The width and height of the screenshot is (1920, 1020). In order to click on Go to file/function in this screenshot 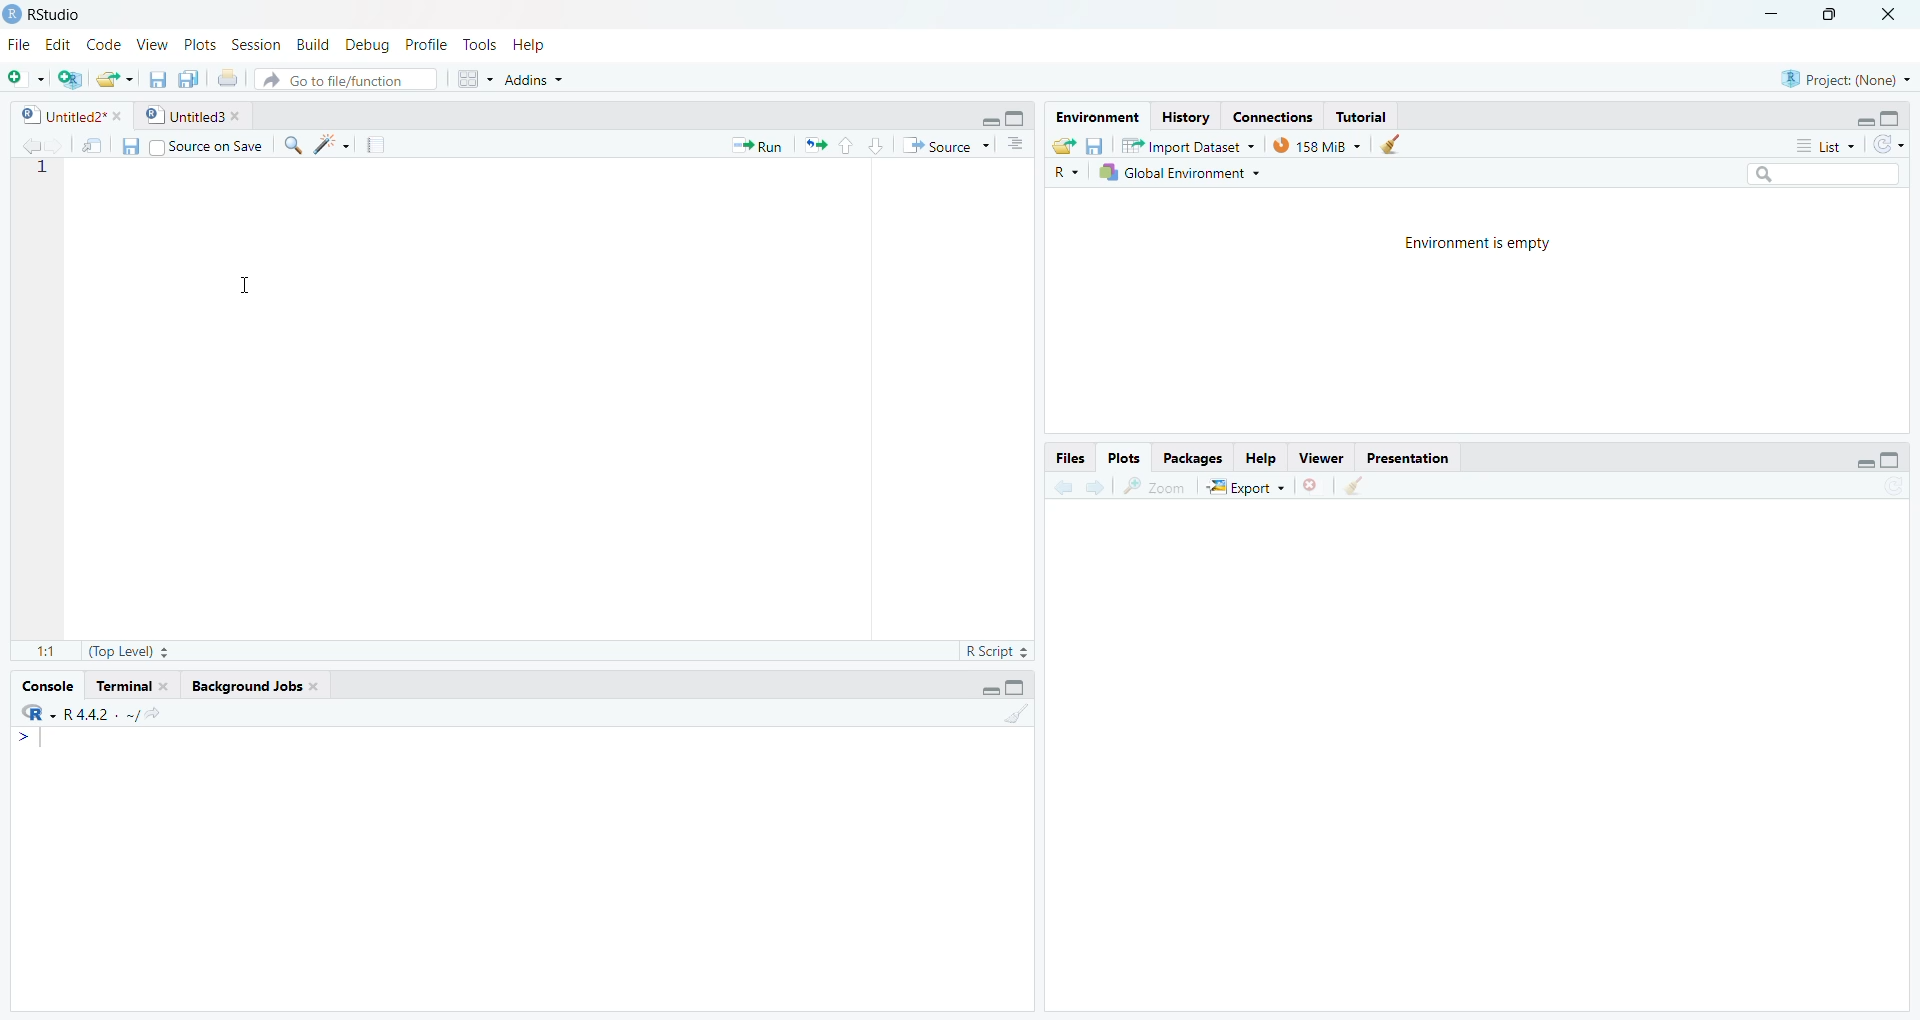, I will do `click(351, 79)`.